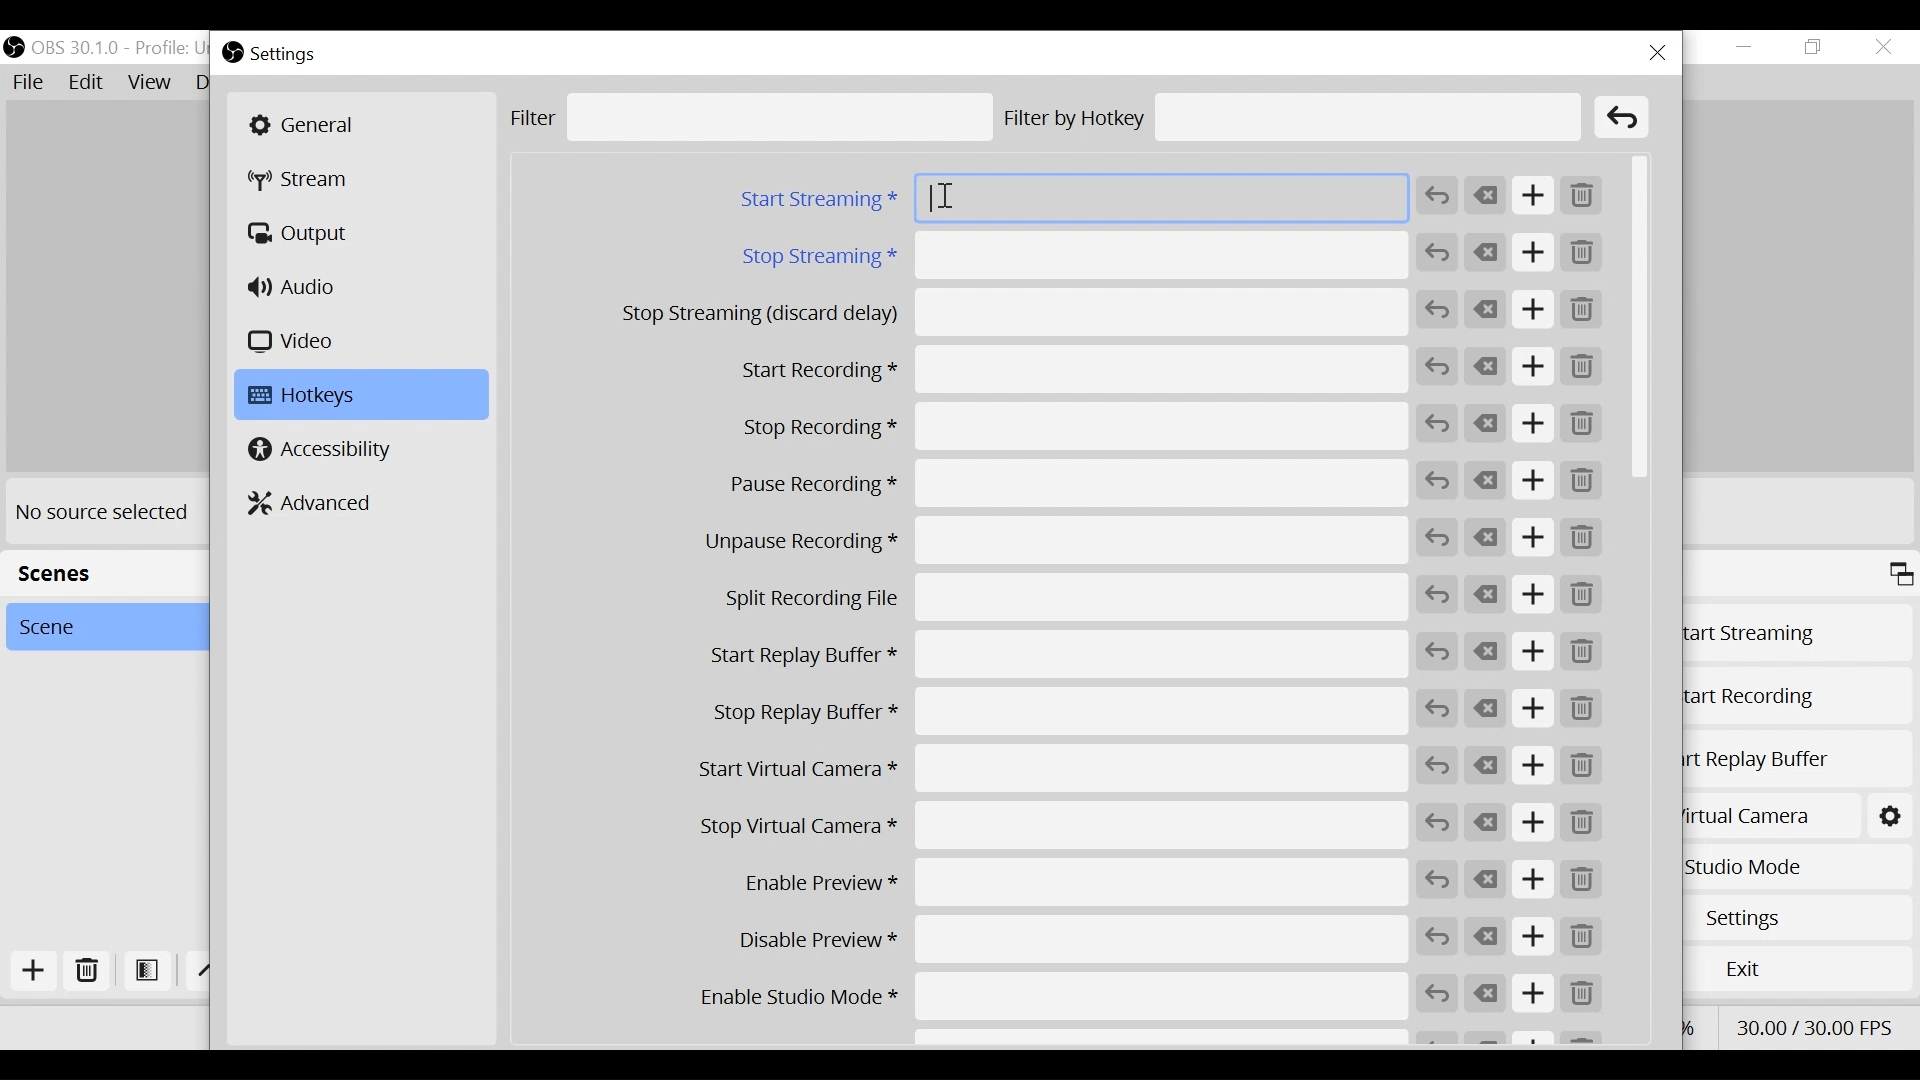  What do you see at coordinates (97, 626) in the screenshot?
I see `Scene ` at bounding box center [97, 626].